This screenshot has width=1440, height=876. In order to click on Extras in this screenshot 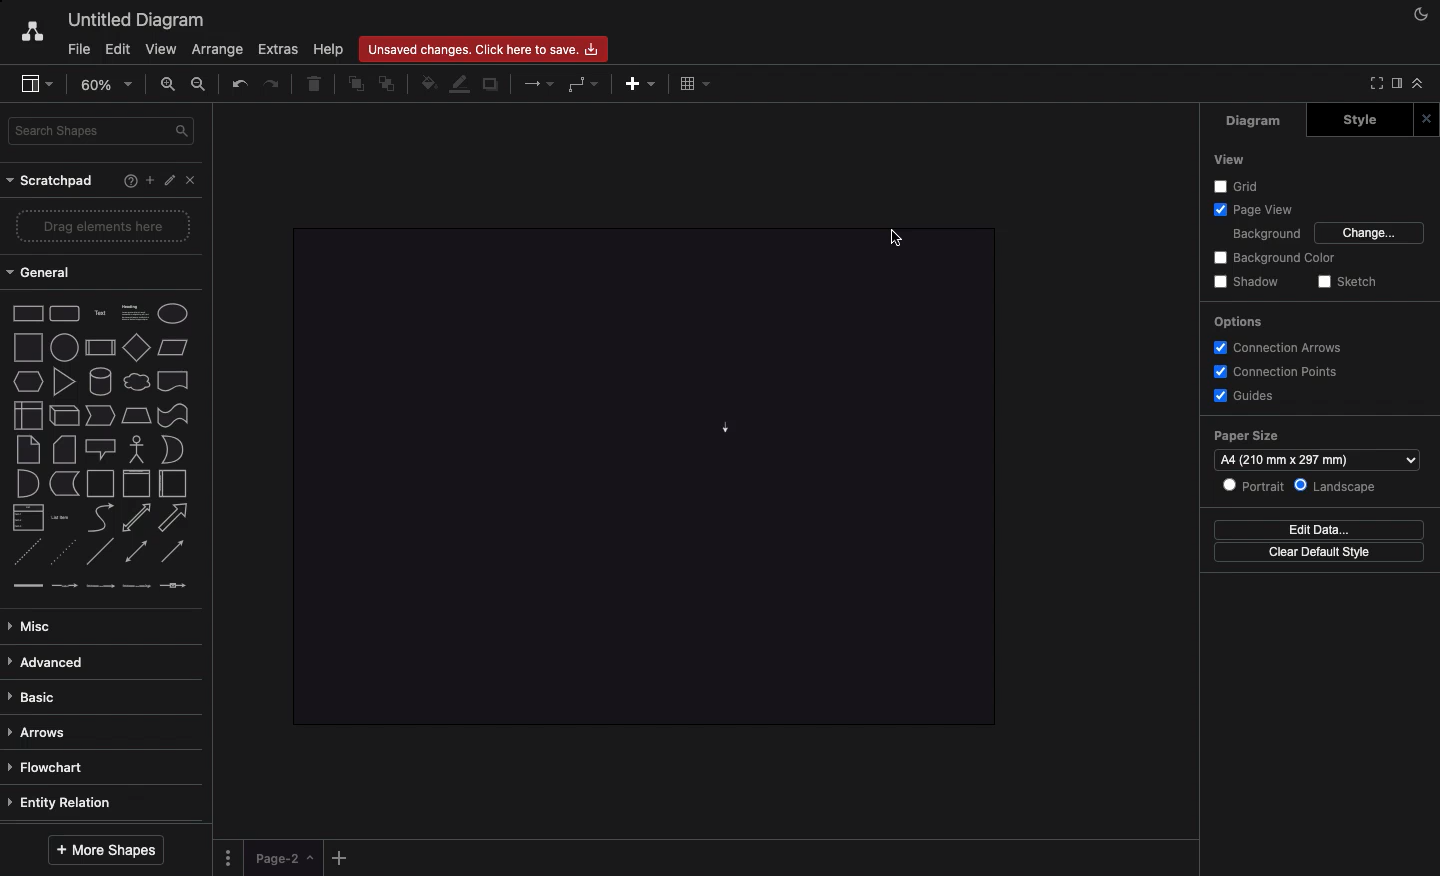, I will do `click(281, 50)`.